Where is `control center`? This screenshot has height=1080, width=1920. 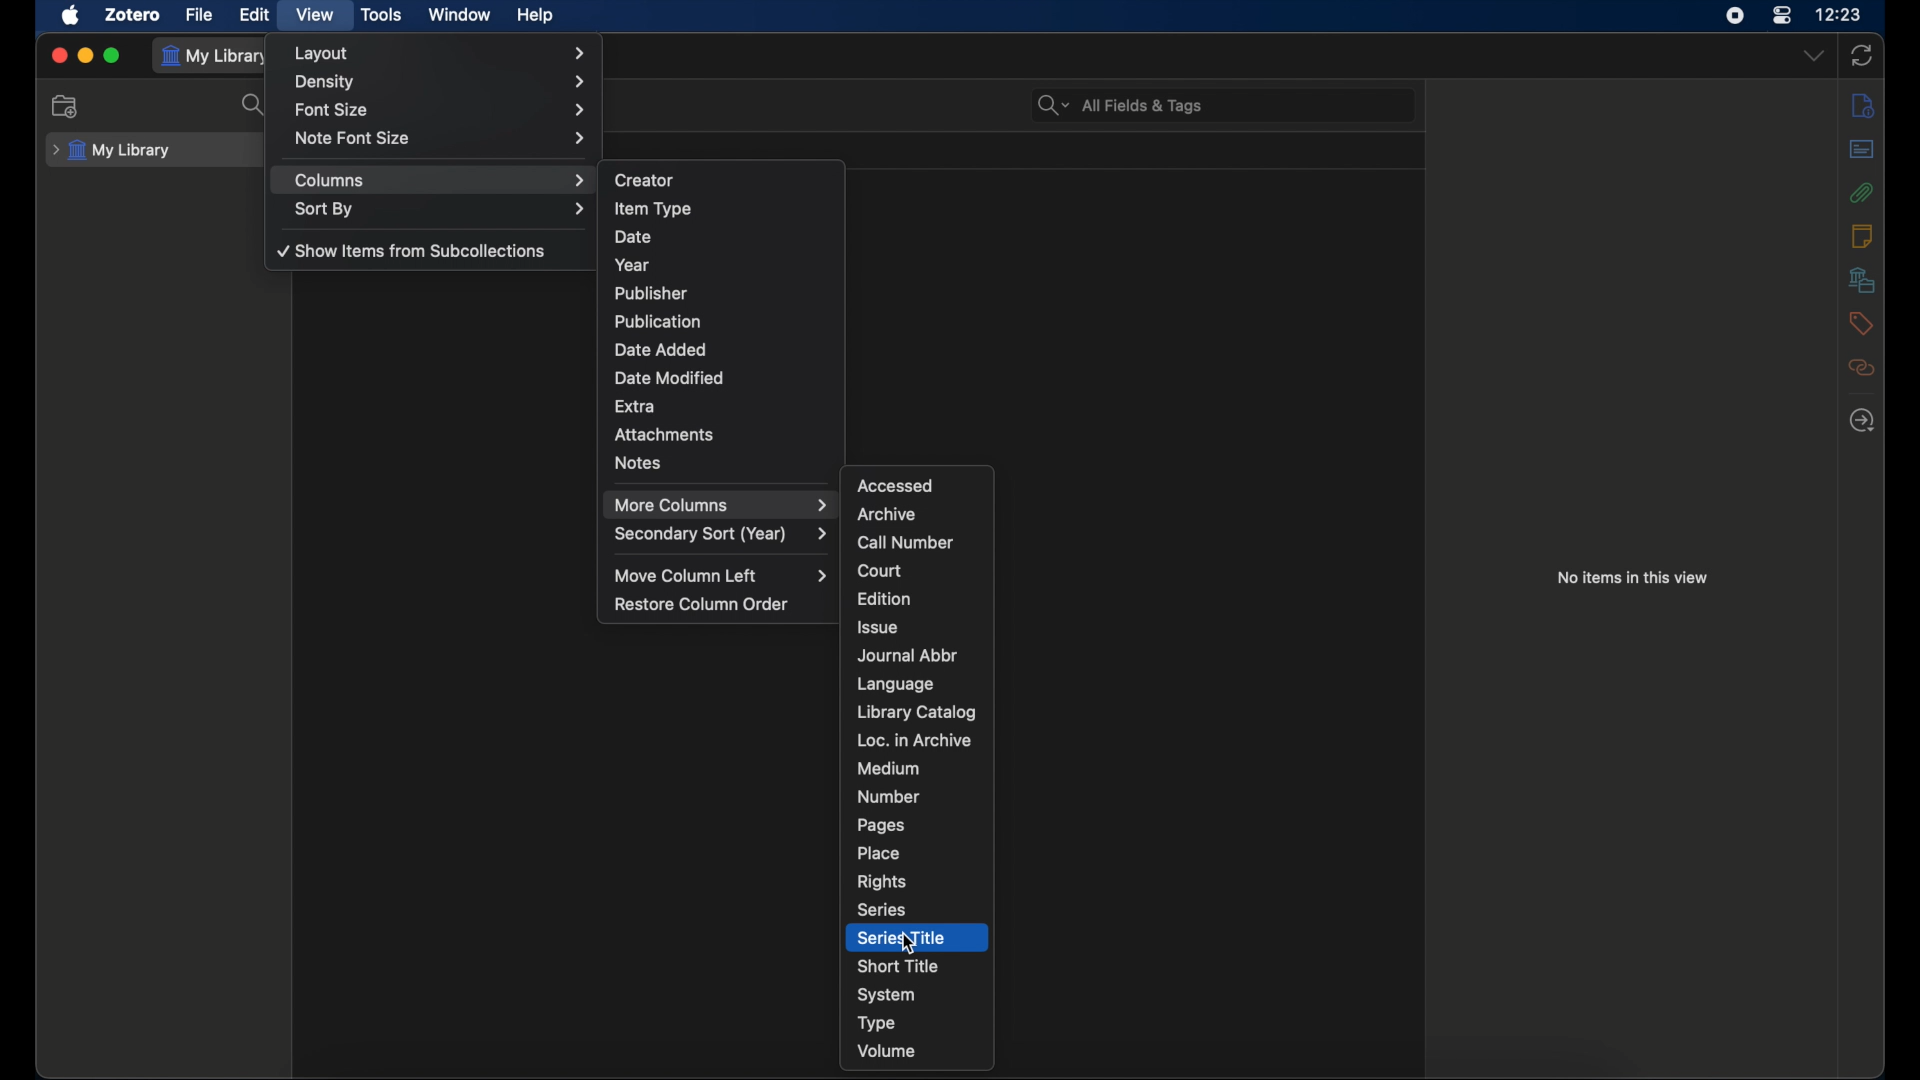 control center is located at coordinates (1781, 16).